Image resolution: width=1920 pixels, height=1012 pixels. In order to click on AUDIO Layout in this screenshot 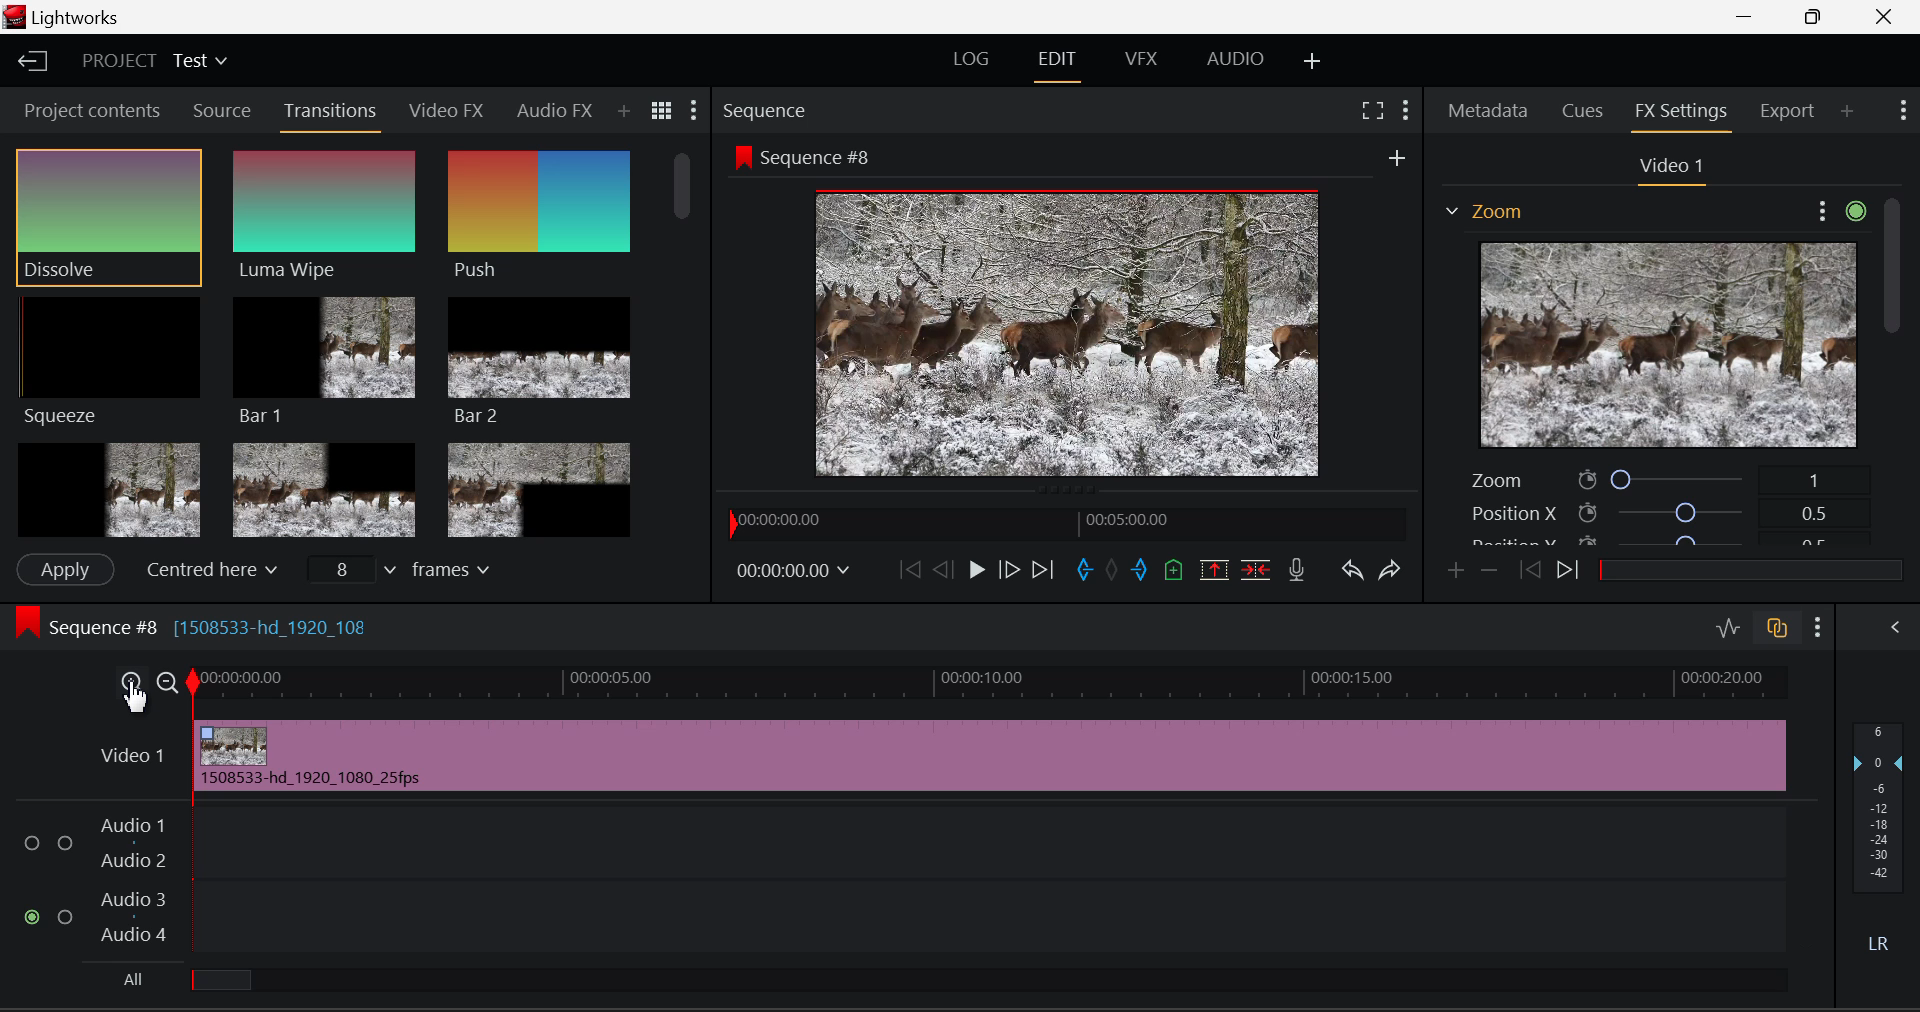, I will do `click(1235, 56)`.